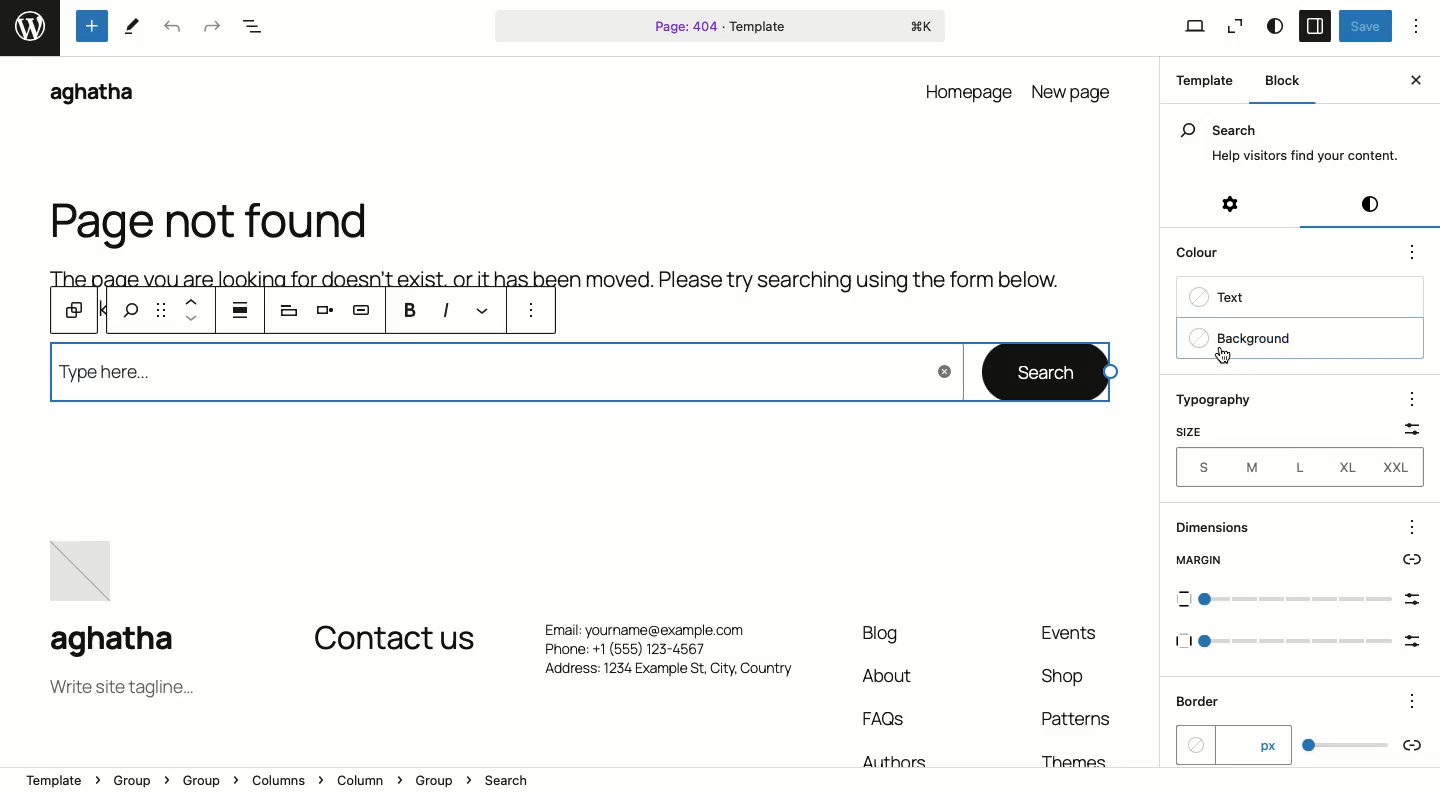  I want to click on Sizes, so click(1300, 467).